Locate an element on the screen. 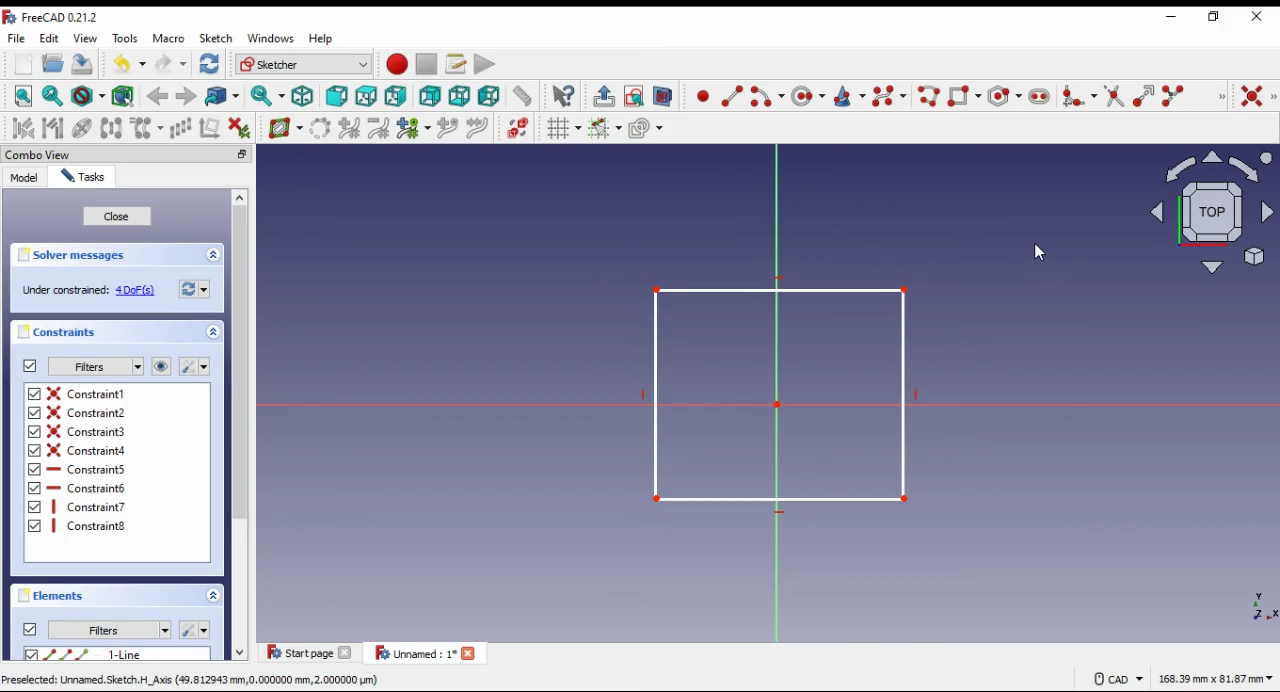  shiw/hide Bspline information layer is located at coordinates (286, 127).